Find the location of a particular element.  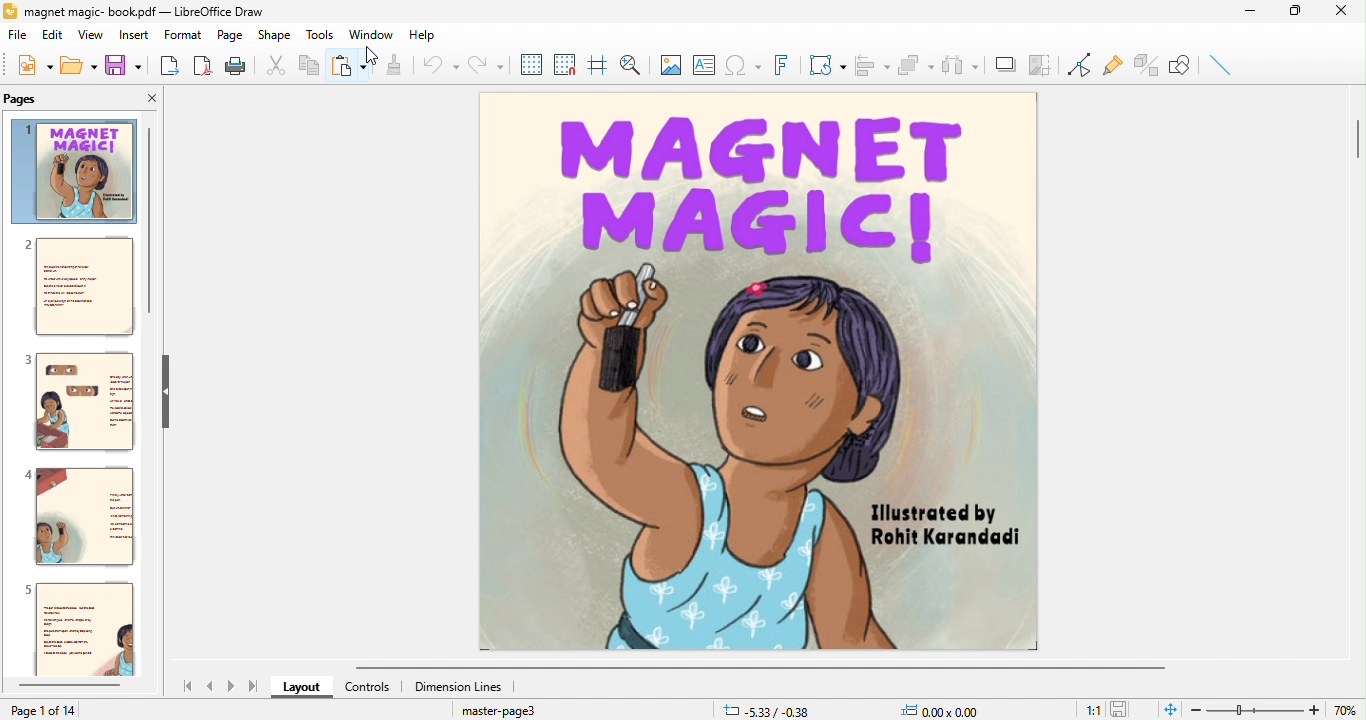

copy is located at coordinates (311, 66).